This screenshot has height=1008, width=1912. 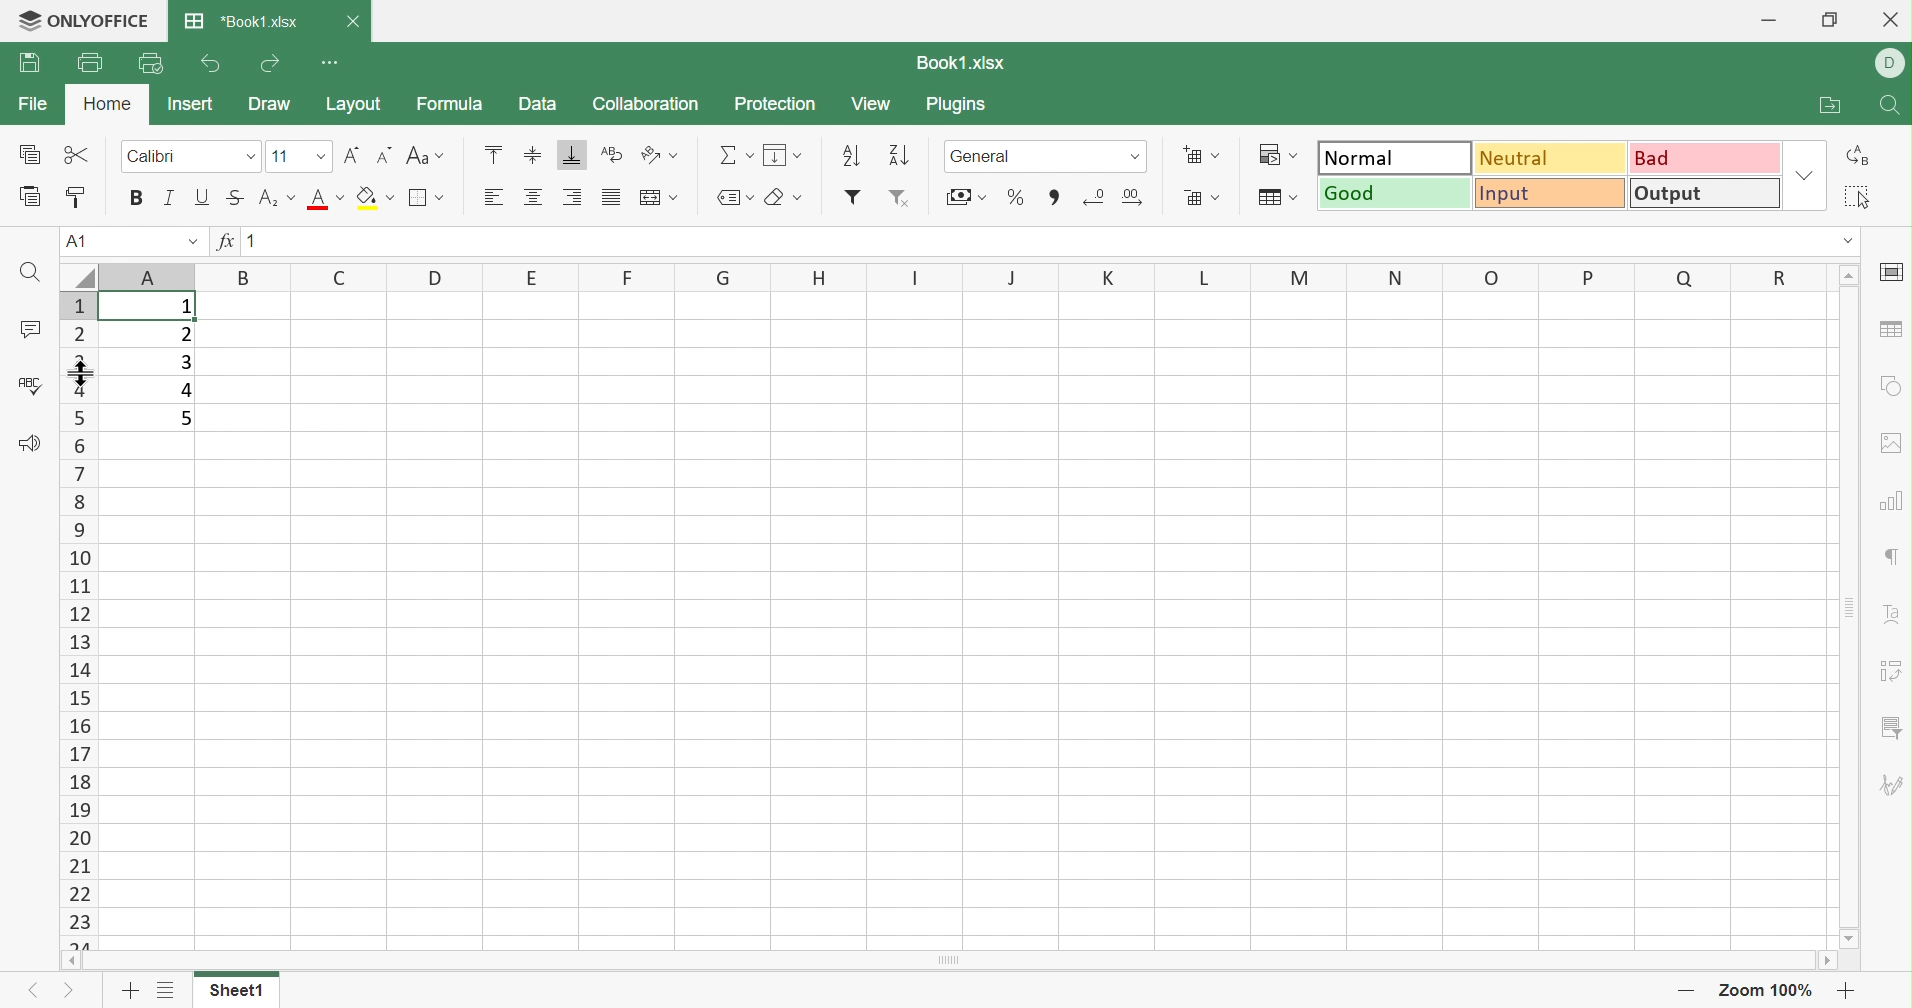 What do you see at coordinates (35, 989) in the screenshot?
I see `Previous` at bounding box center [35, 989].